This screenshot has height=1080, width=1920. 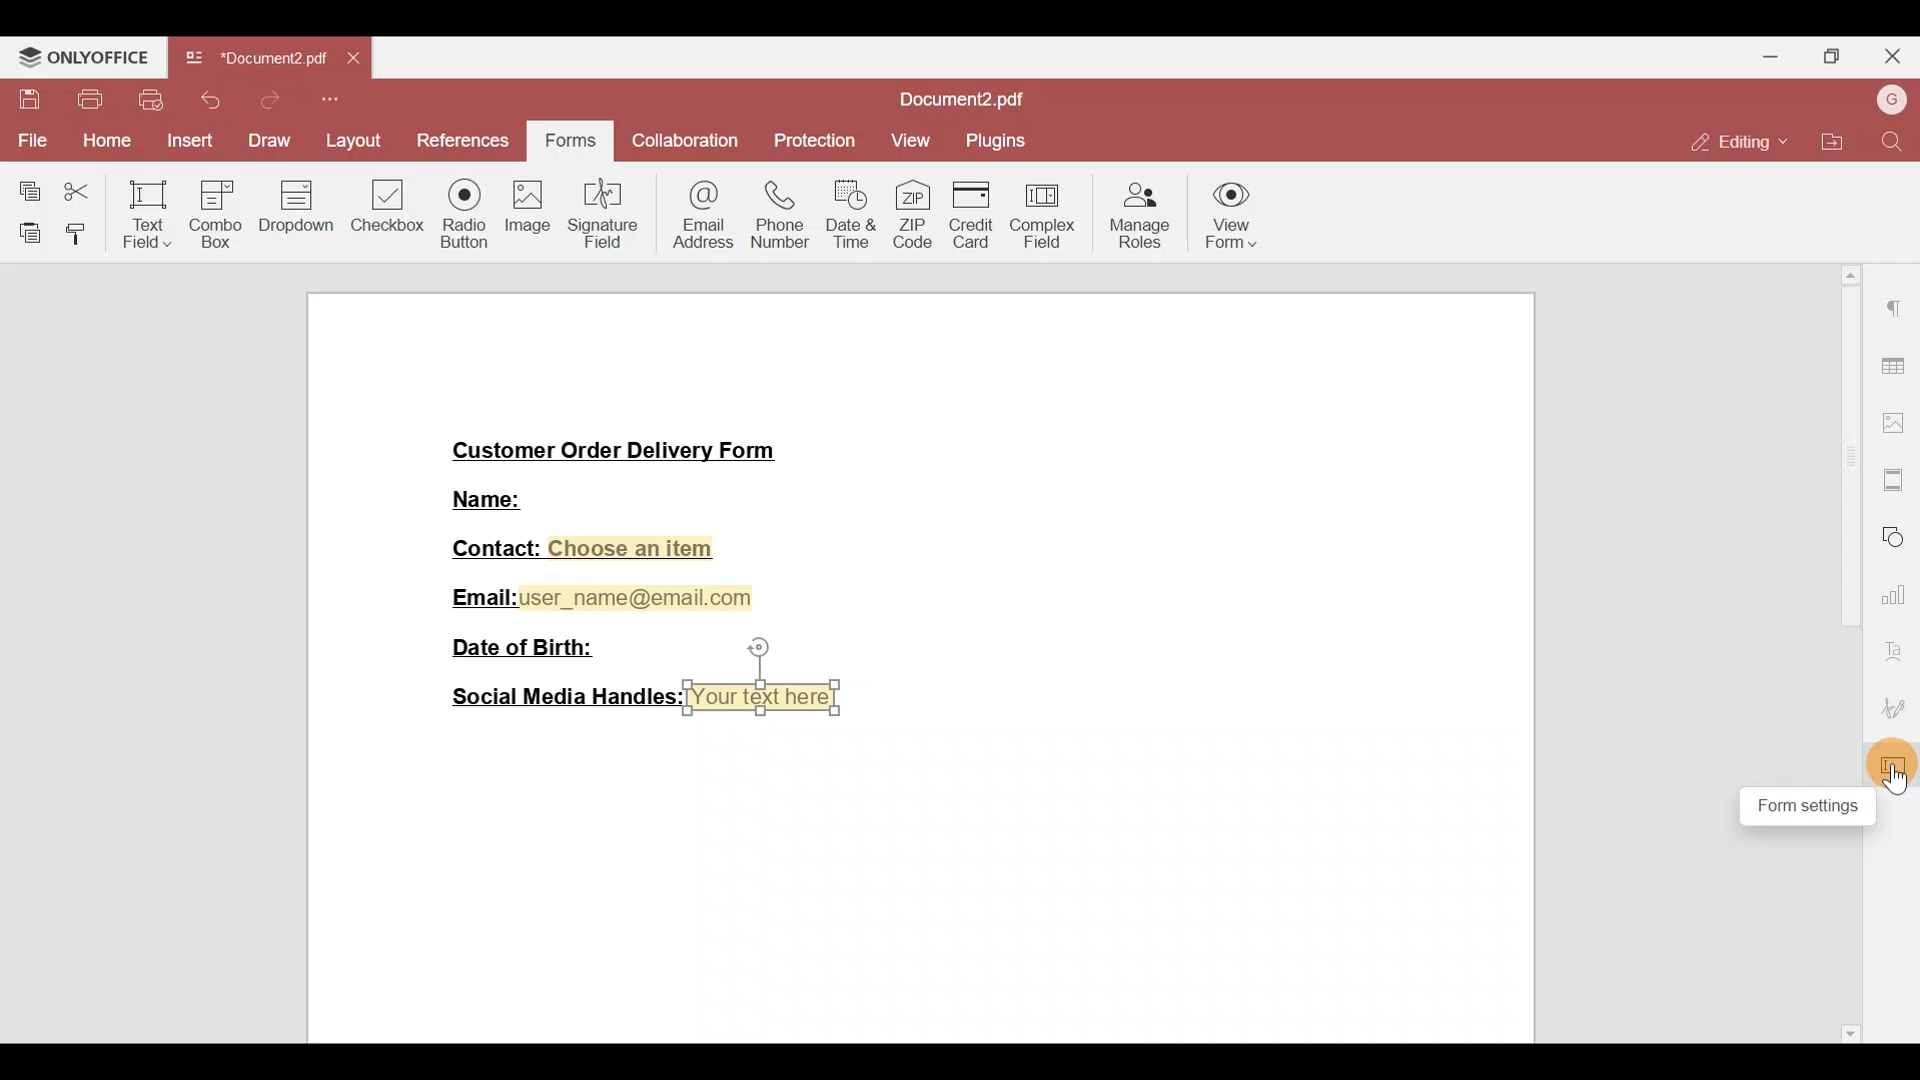 I want to click on Email:user_name@email.com, so click(x=594, y=596).